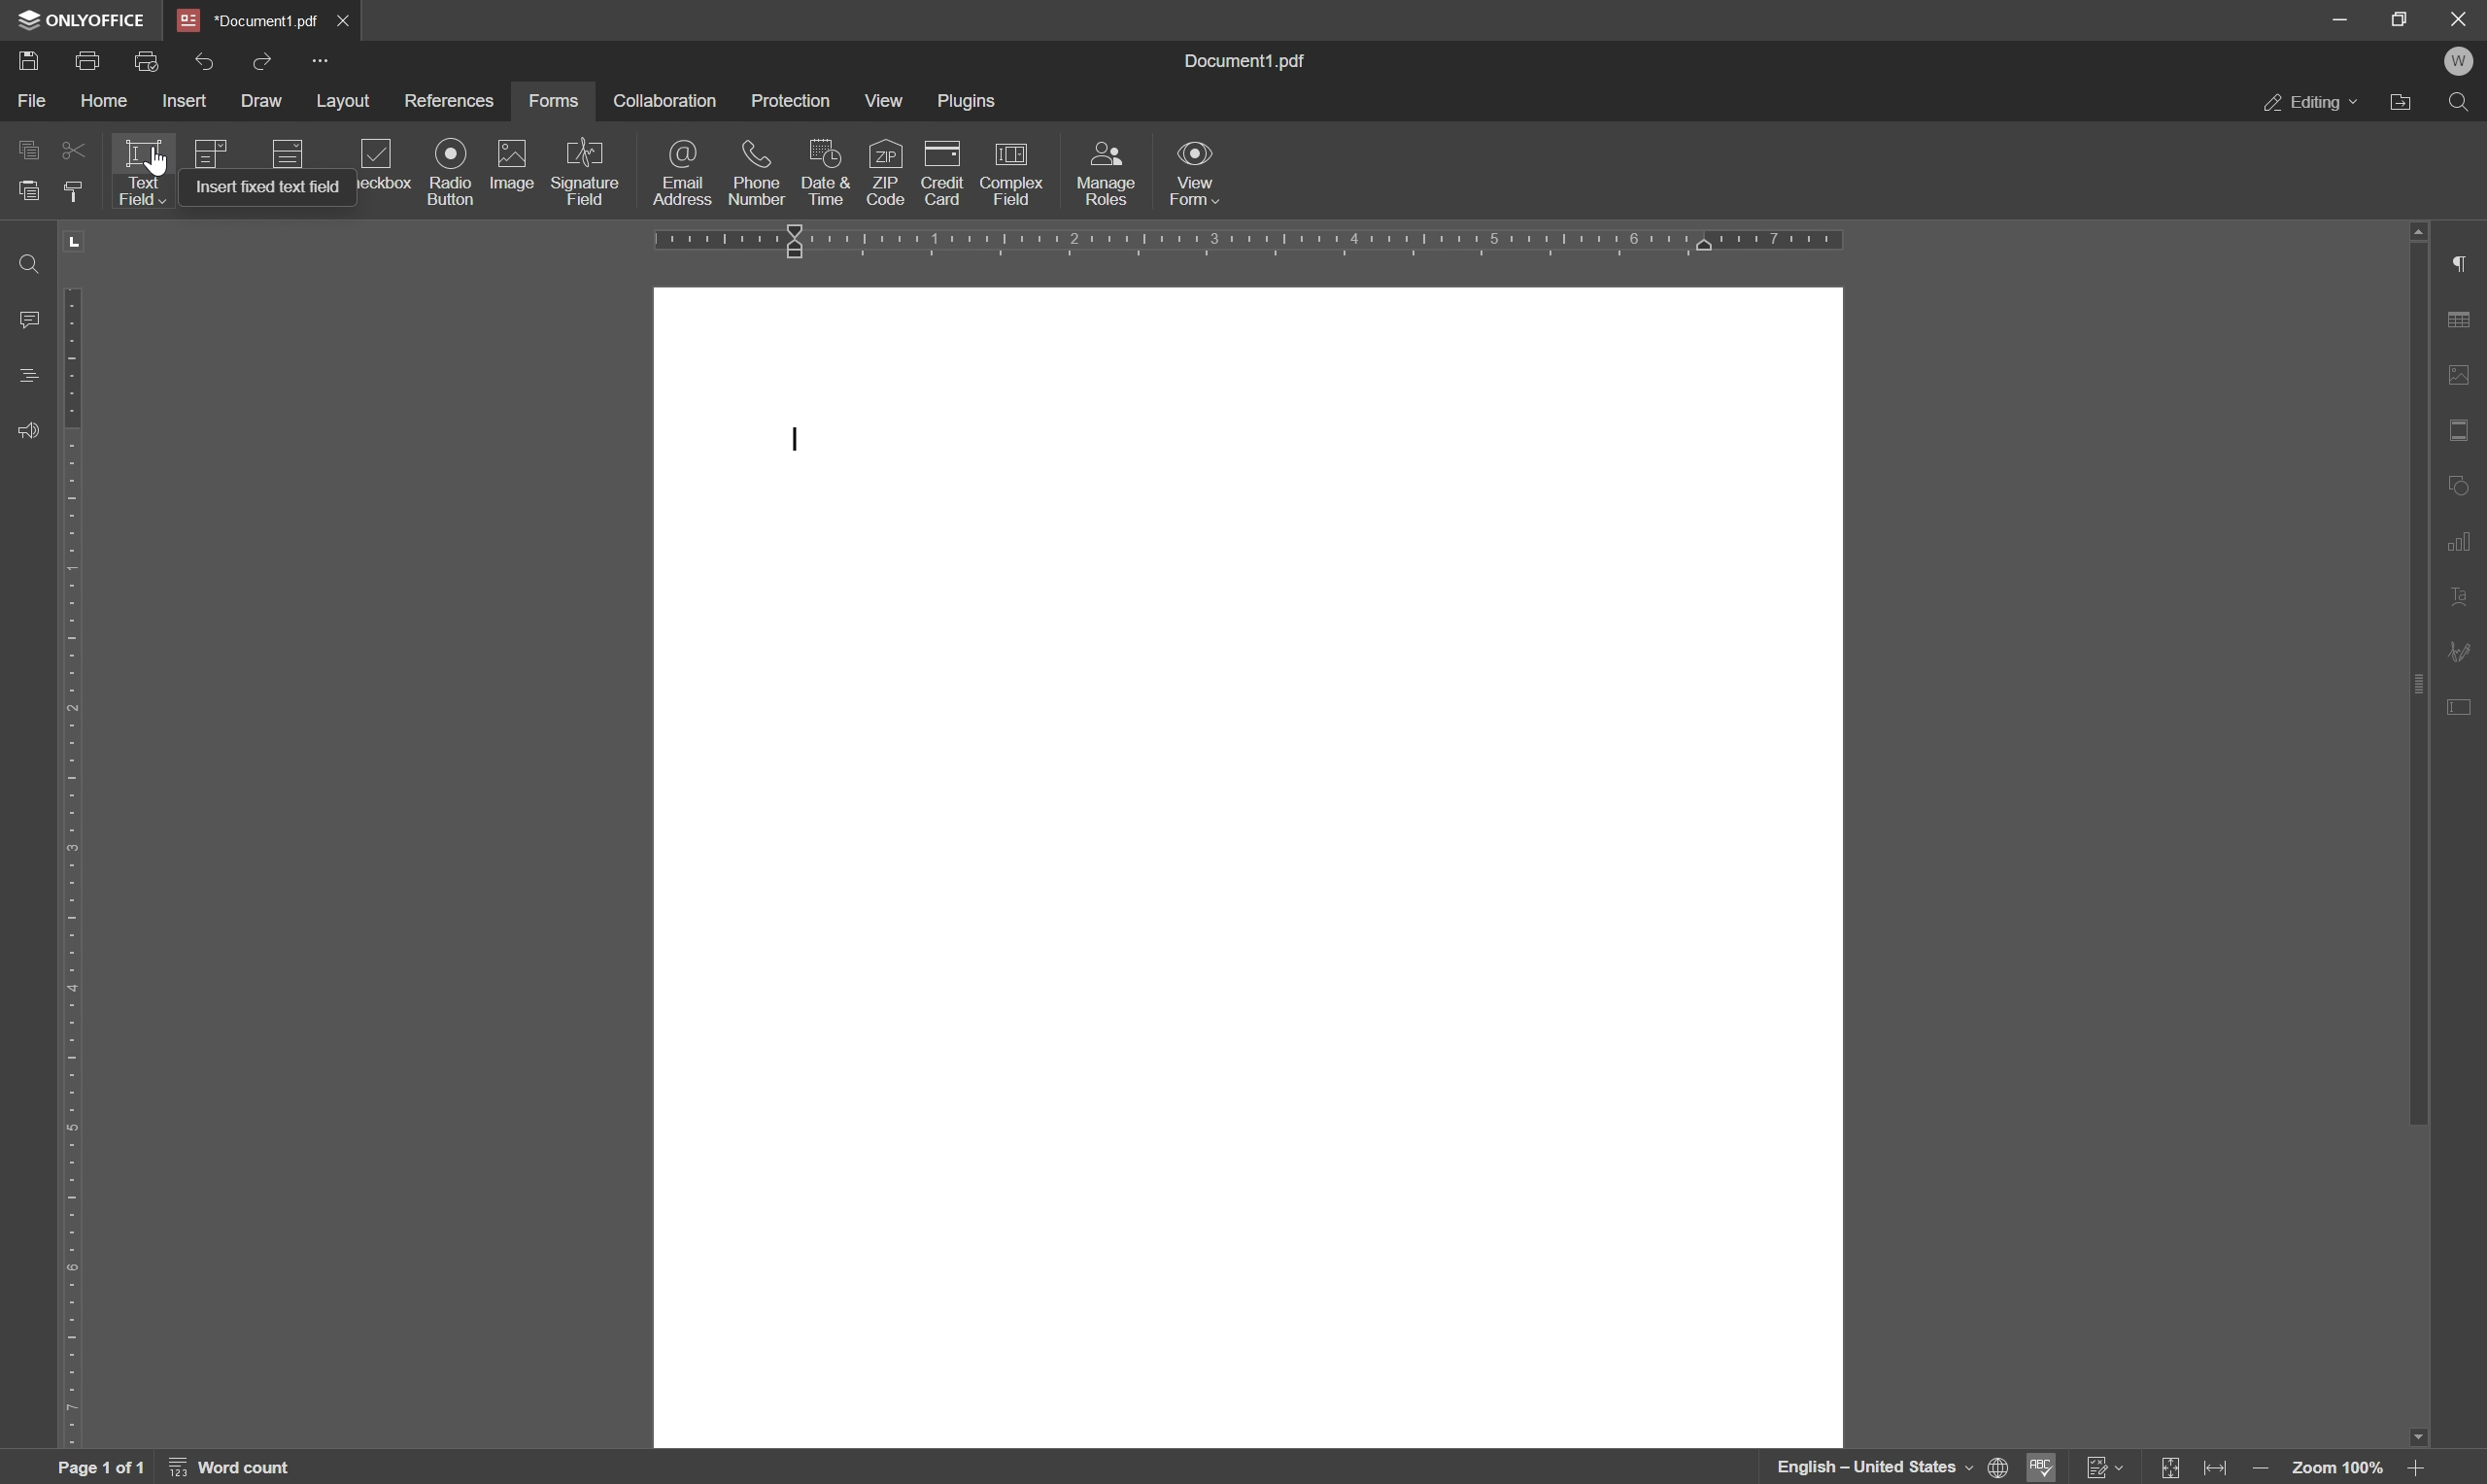 This screenshot has height=1484, width=2487. Describe the element at coordinates (687, 175) in the screenshot. I see `email address` at that location.